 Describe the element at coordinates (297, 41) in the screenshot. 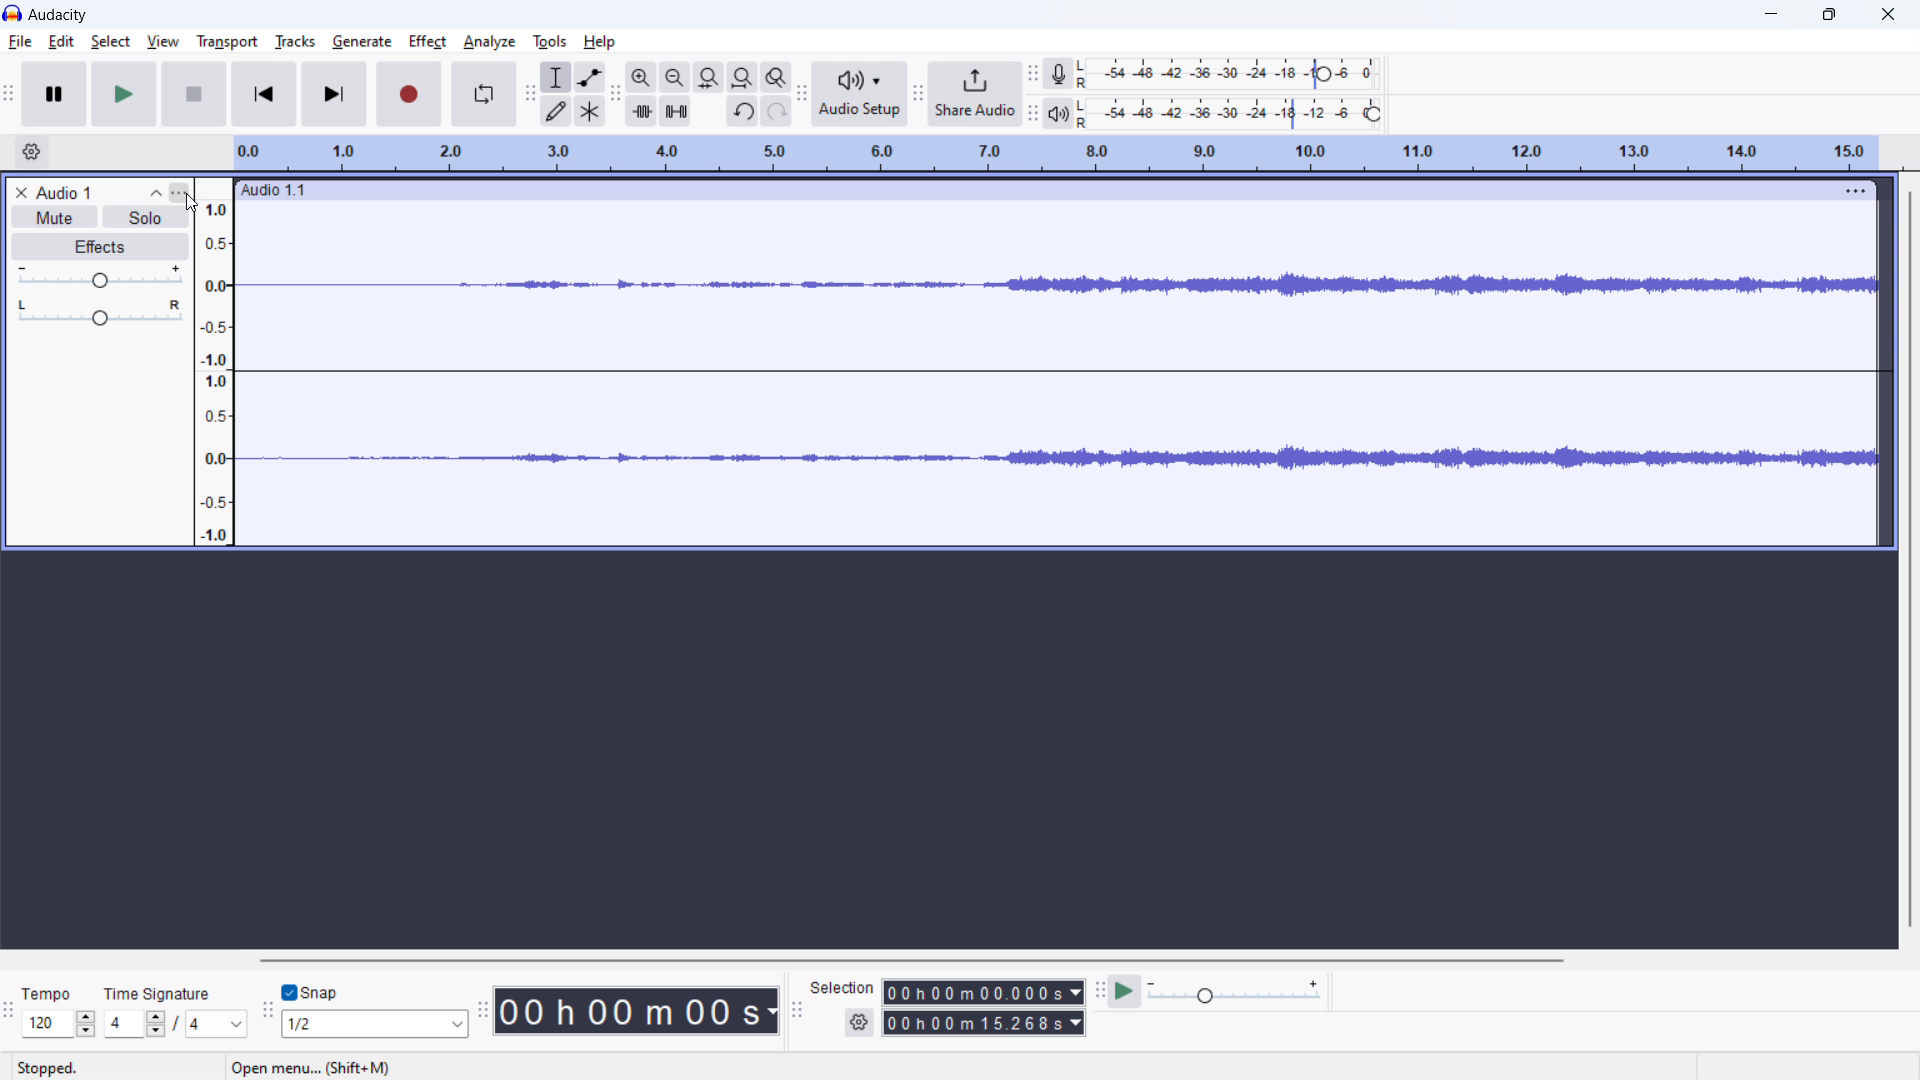

I see `tracks` at that location.